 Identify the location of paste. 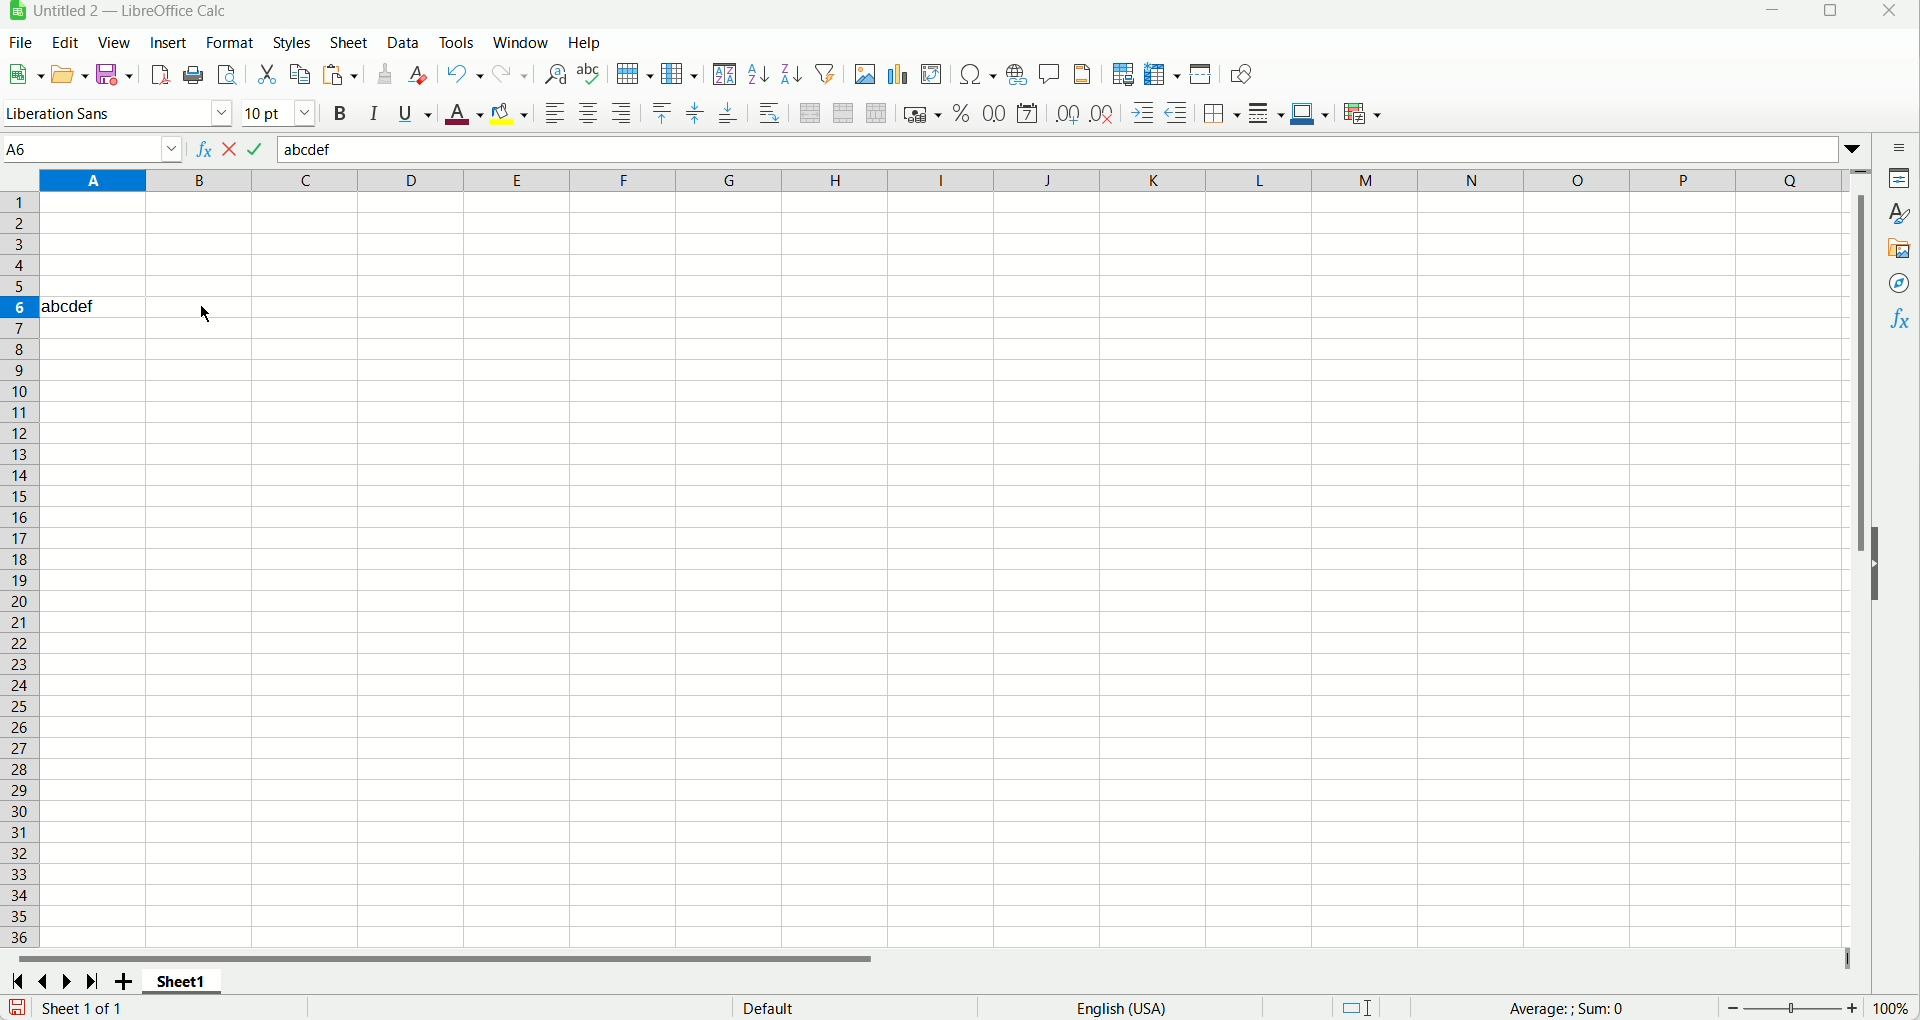
(340, 74).